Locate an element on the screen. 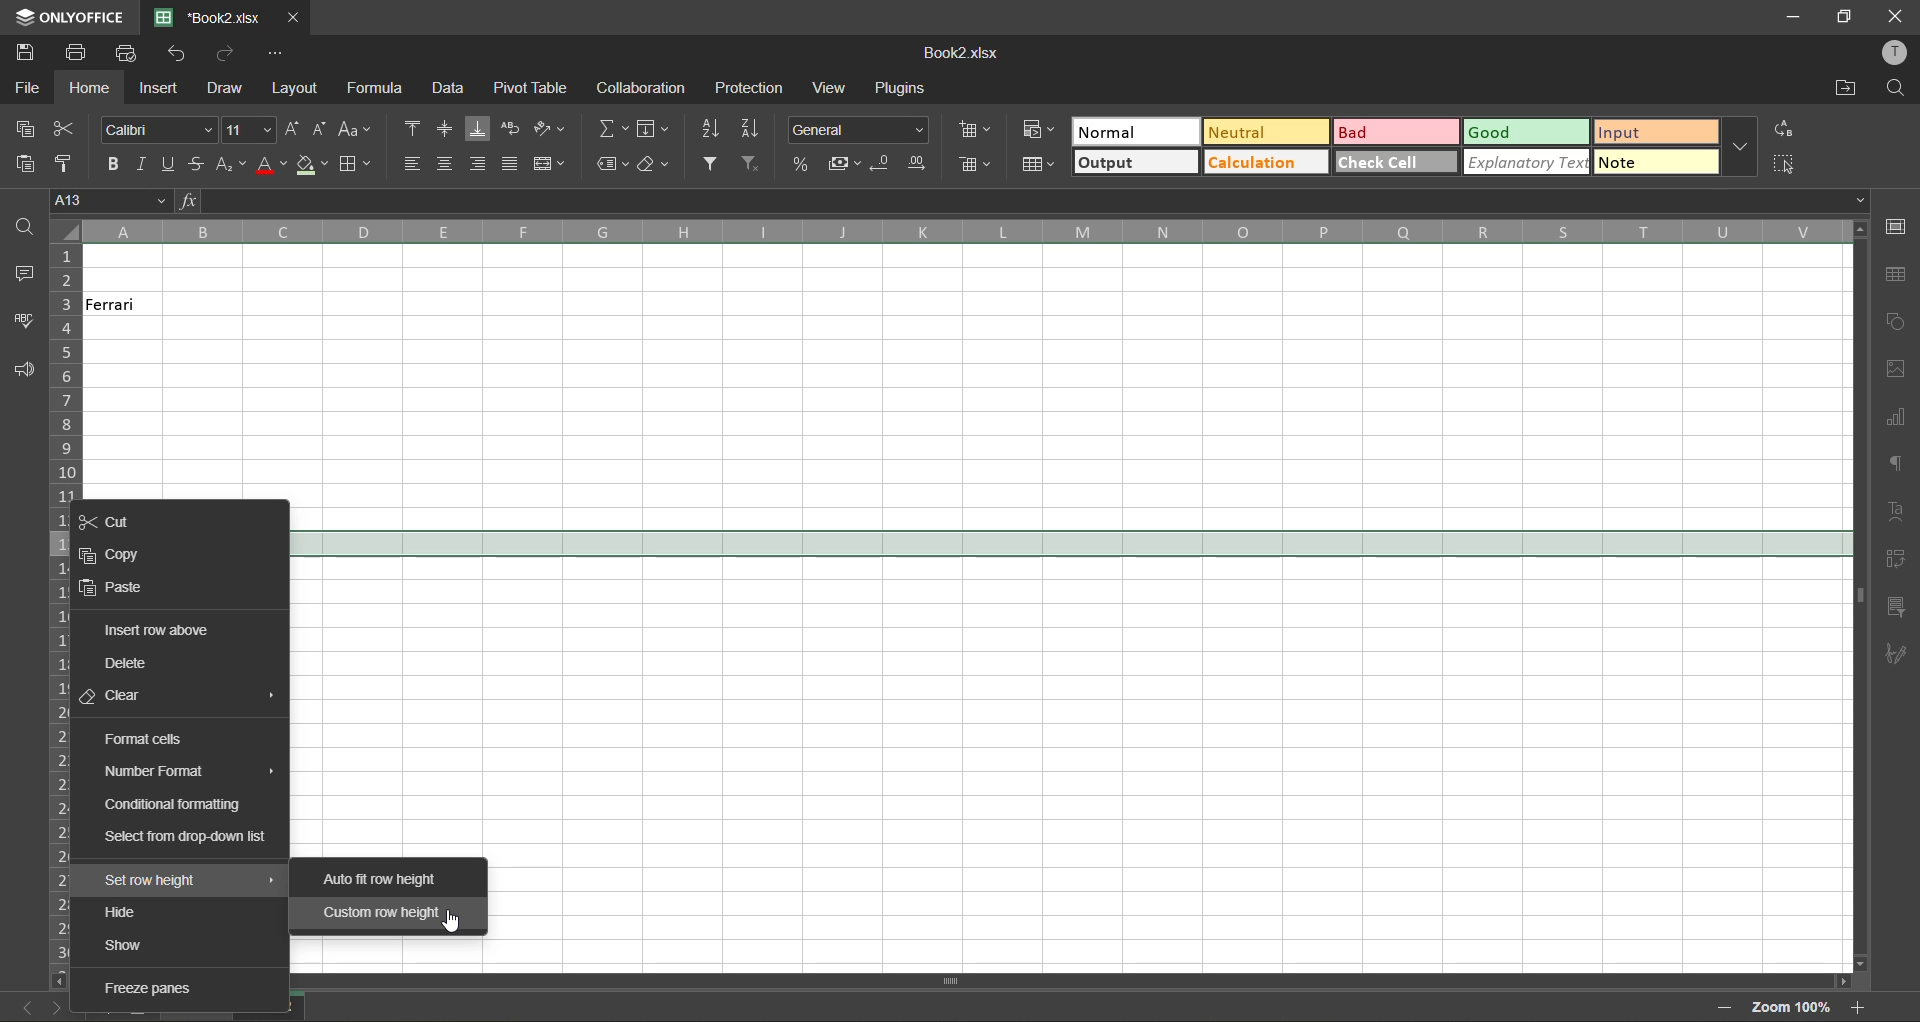 The image size is (1920, 1022). open location is located at coordinates (1845, 91).